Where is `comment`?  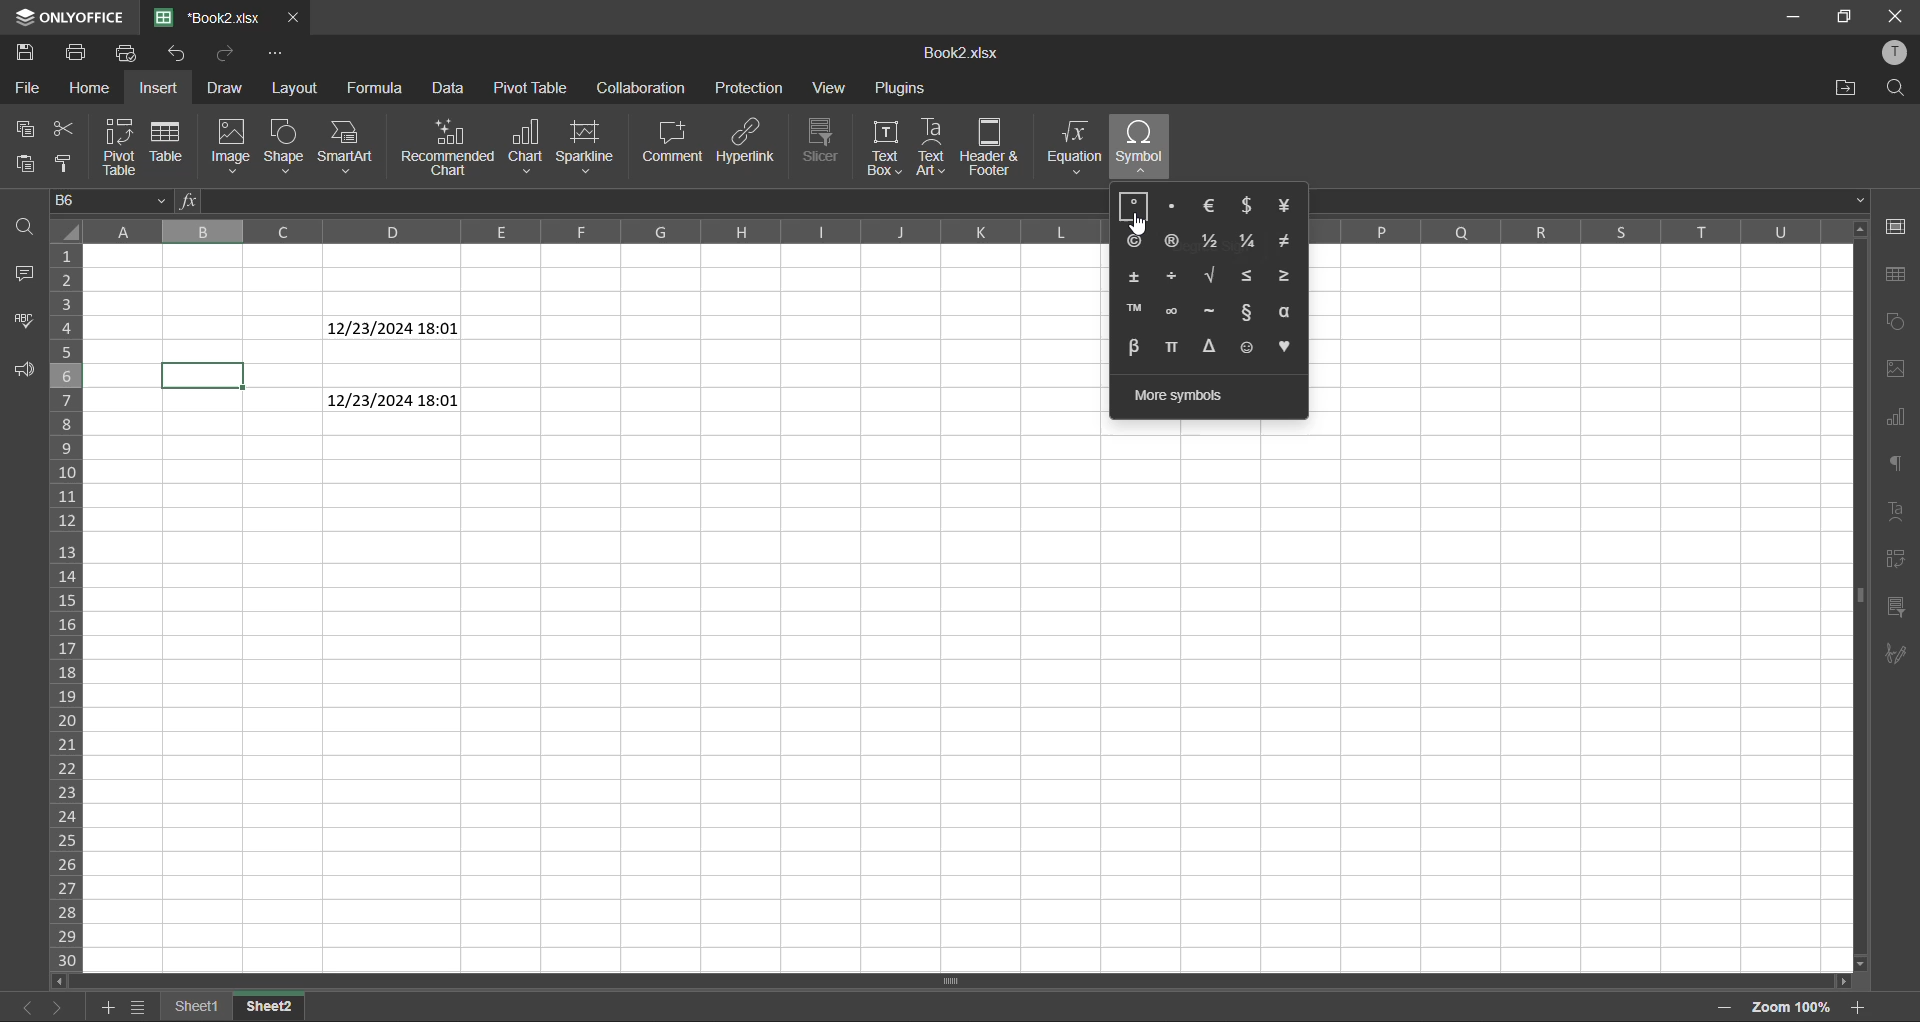
comment is located at coordinates (677, 140).